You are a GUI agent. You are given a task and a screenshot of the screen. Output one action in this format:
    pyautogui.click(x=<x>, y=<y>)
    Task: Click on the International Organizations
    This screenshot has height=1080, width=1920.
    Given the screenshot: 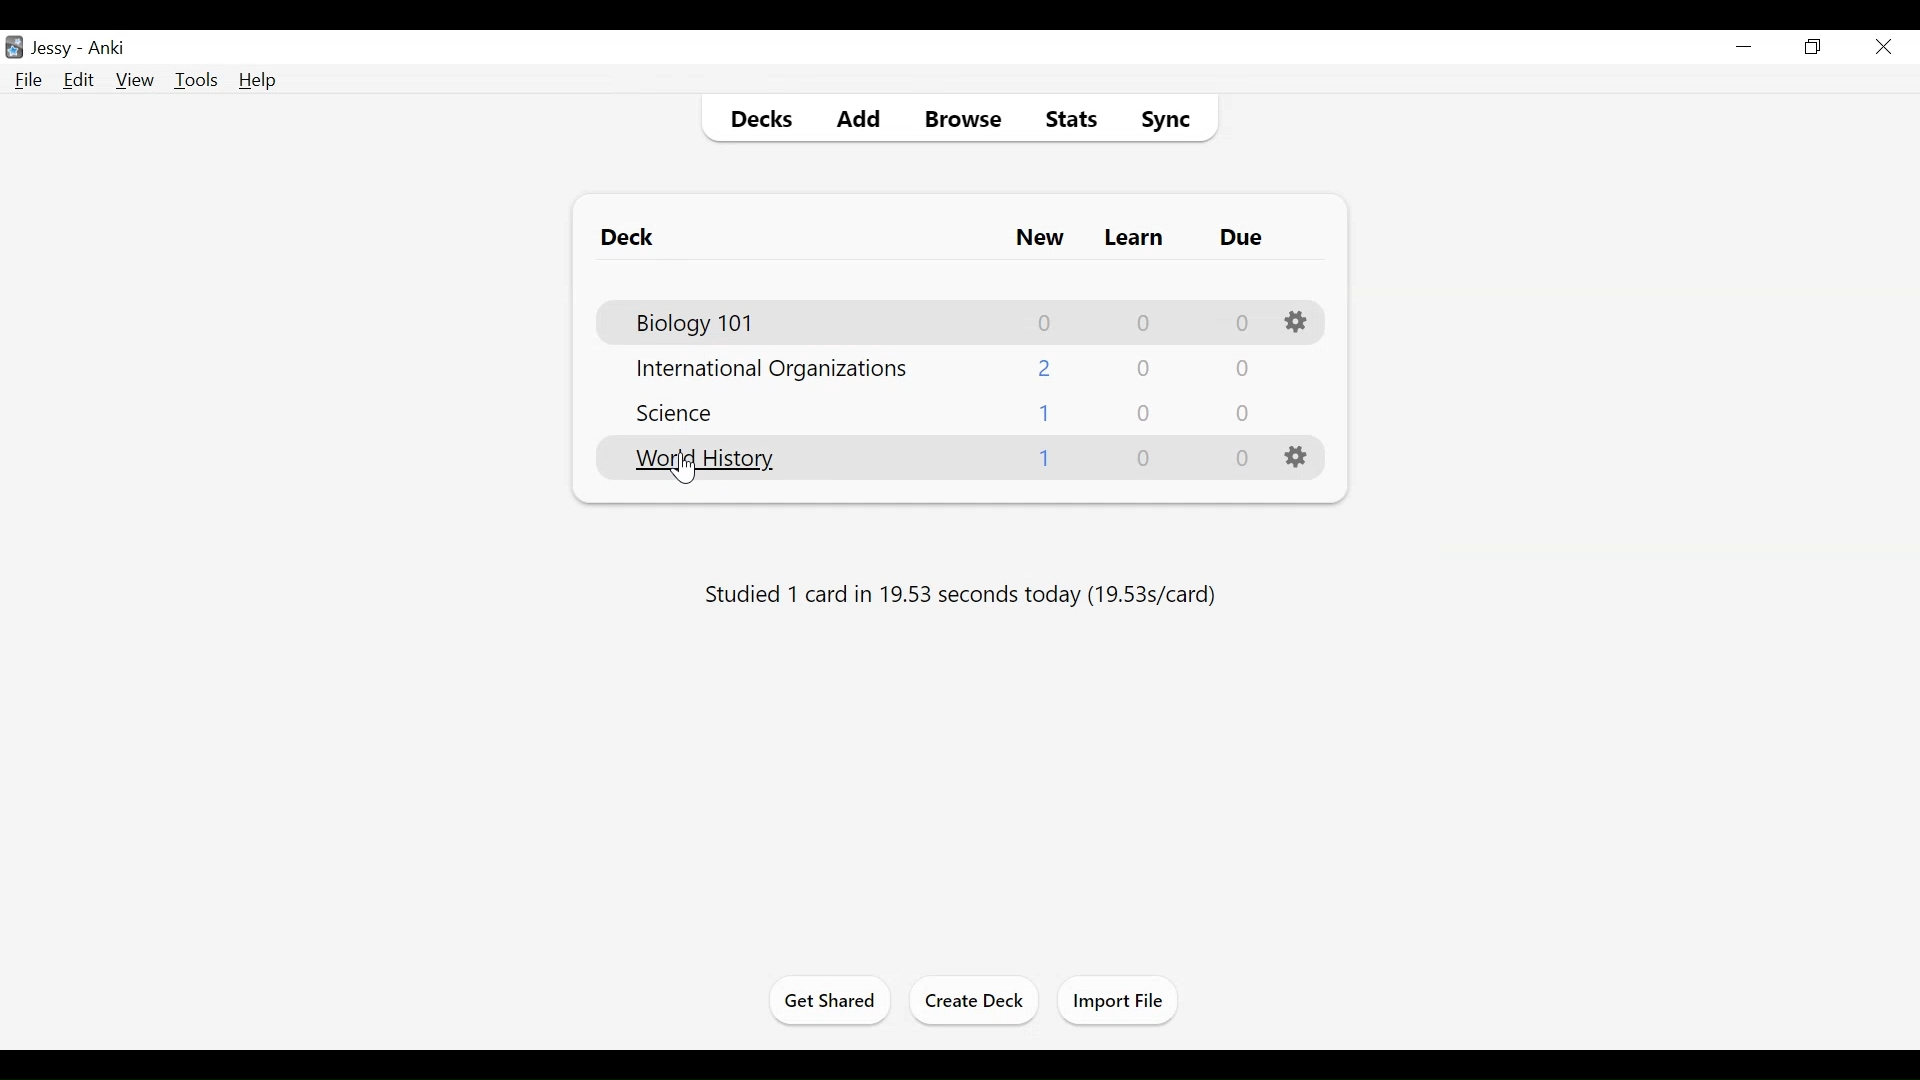 What is the action you would take?
    pyautogui.click(x=772, y=369)
    